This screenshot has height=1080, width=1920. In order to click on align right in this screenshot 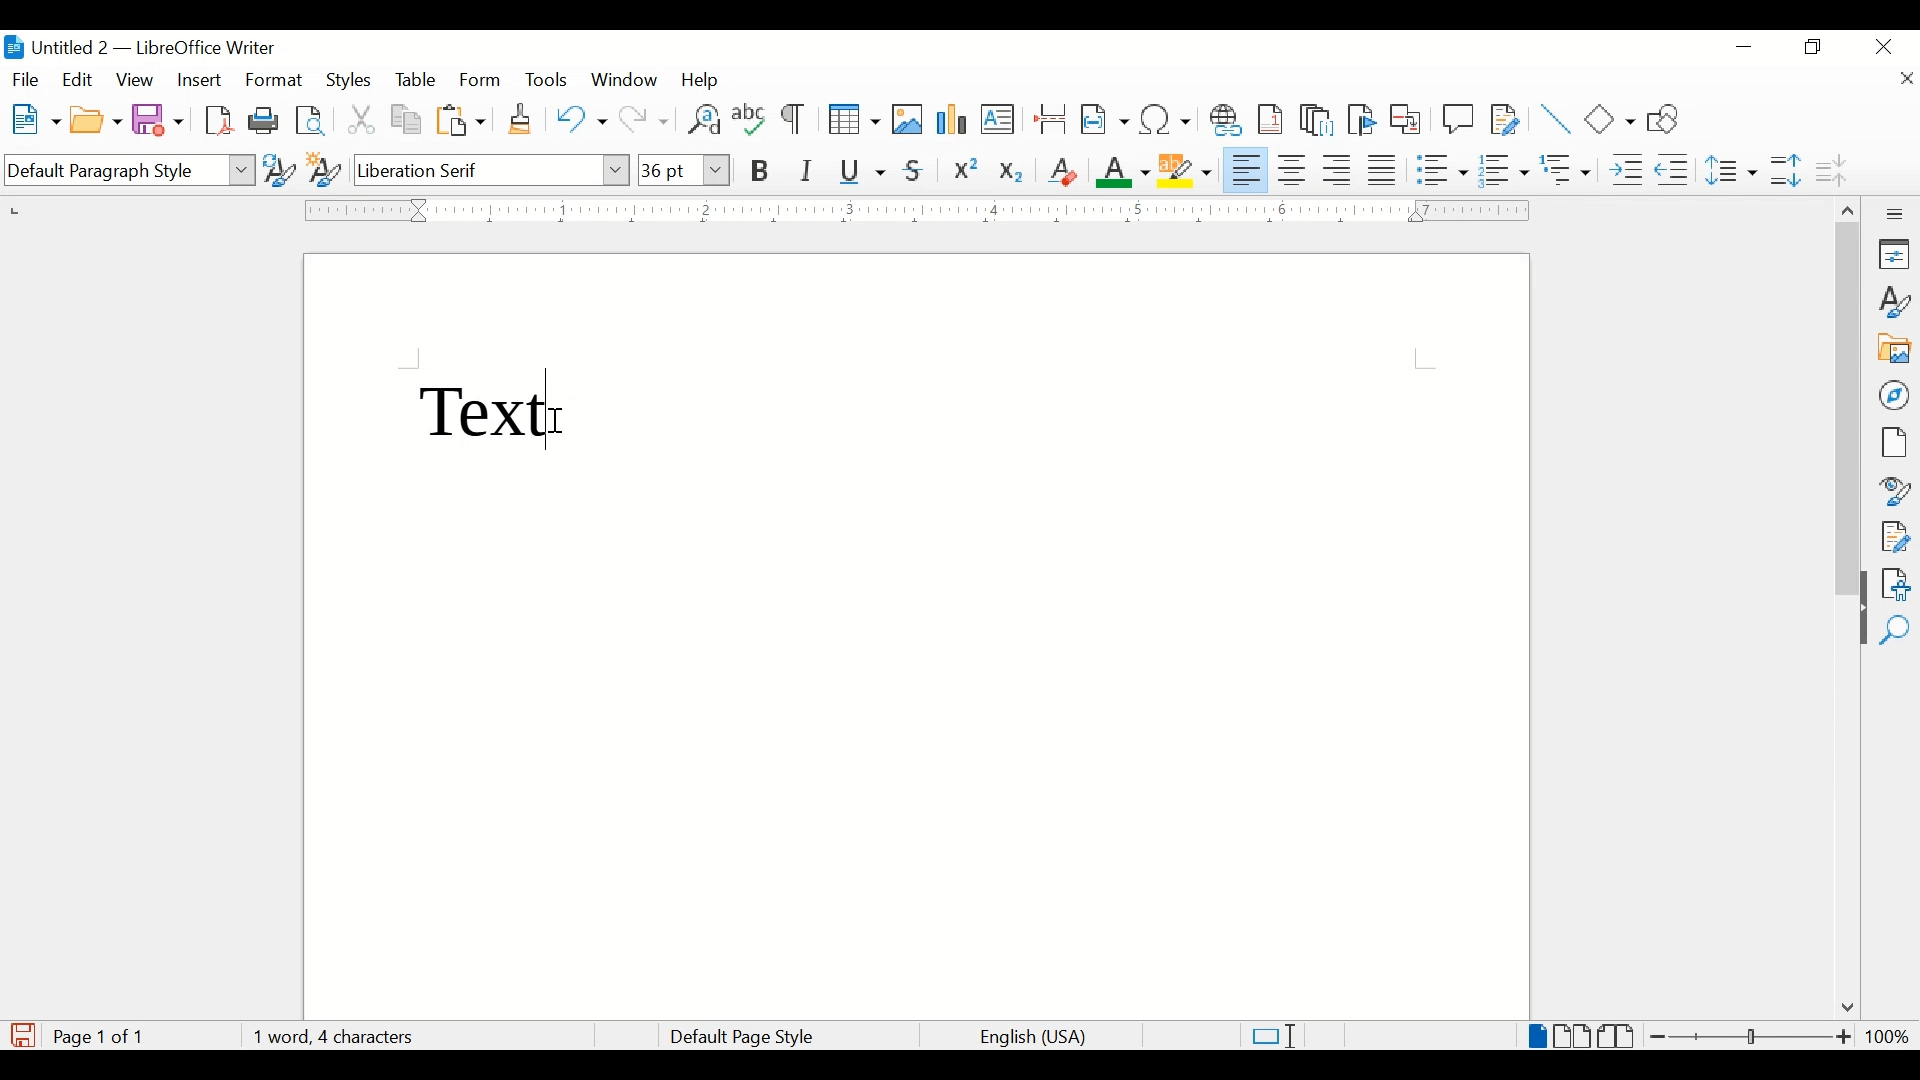, I will do `click(1338, 170)`.